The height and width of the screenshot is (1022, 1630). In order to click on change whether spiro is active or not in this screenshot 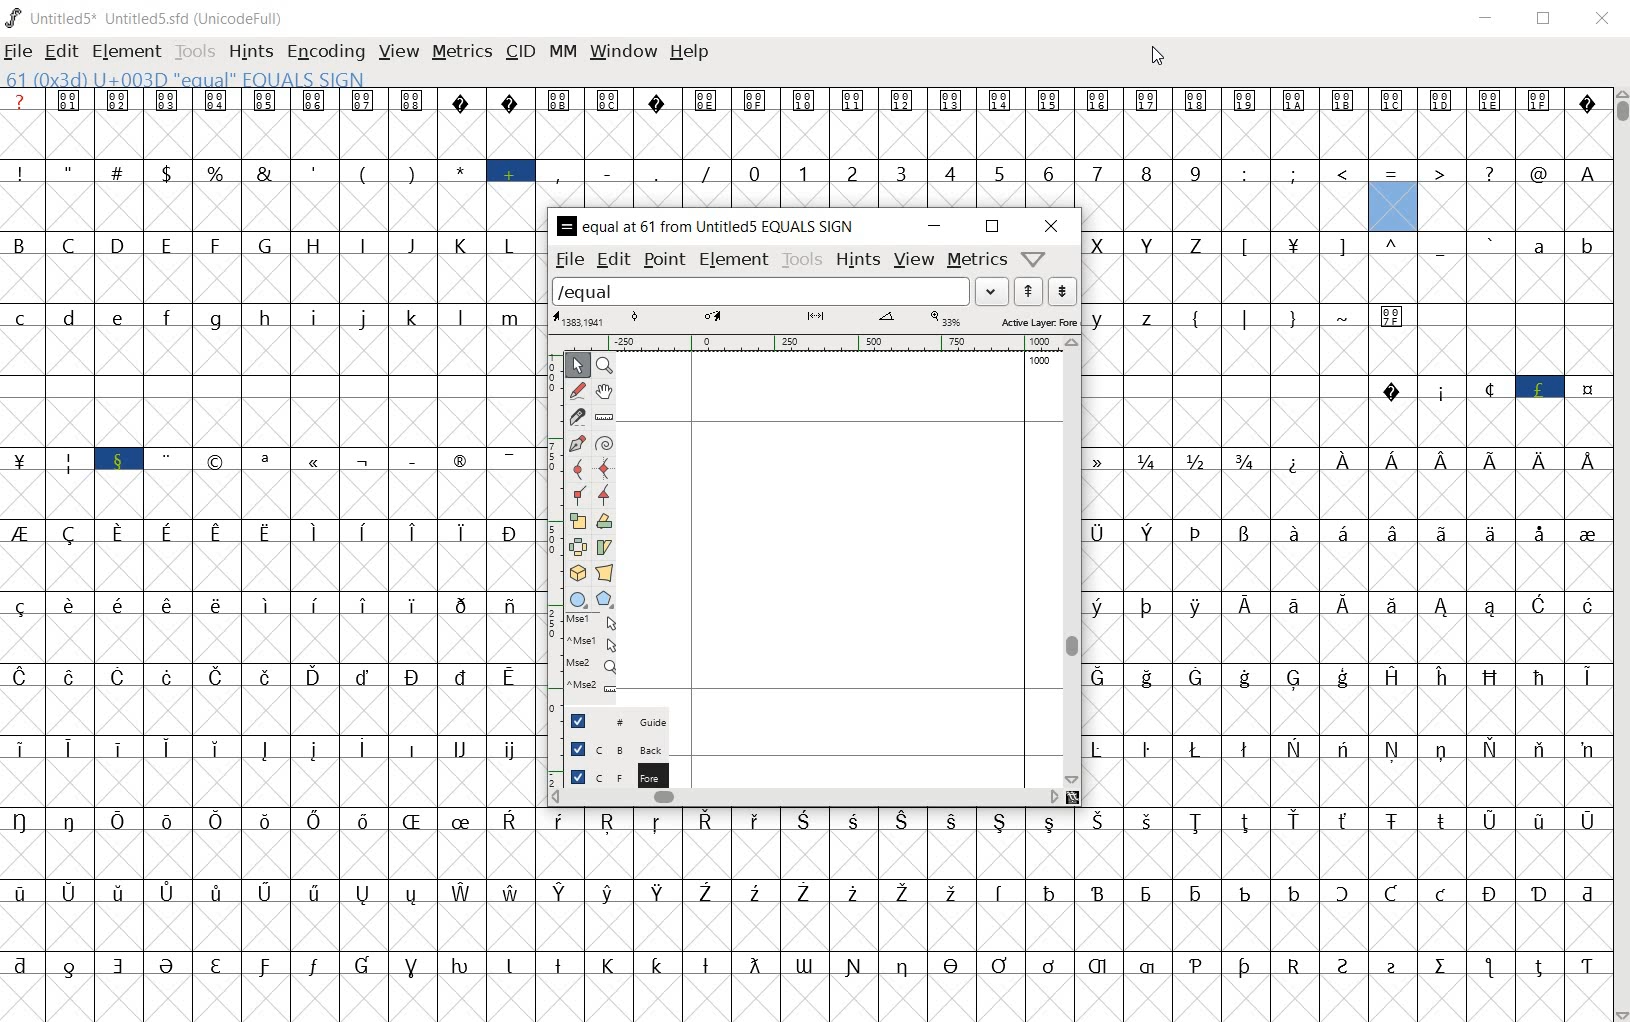, I will do `click(604, 443)`.